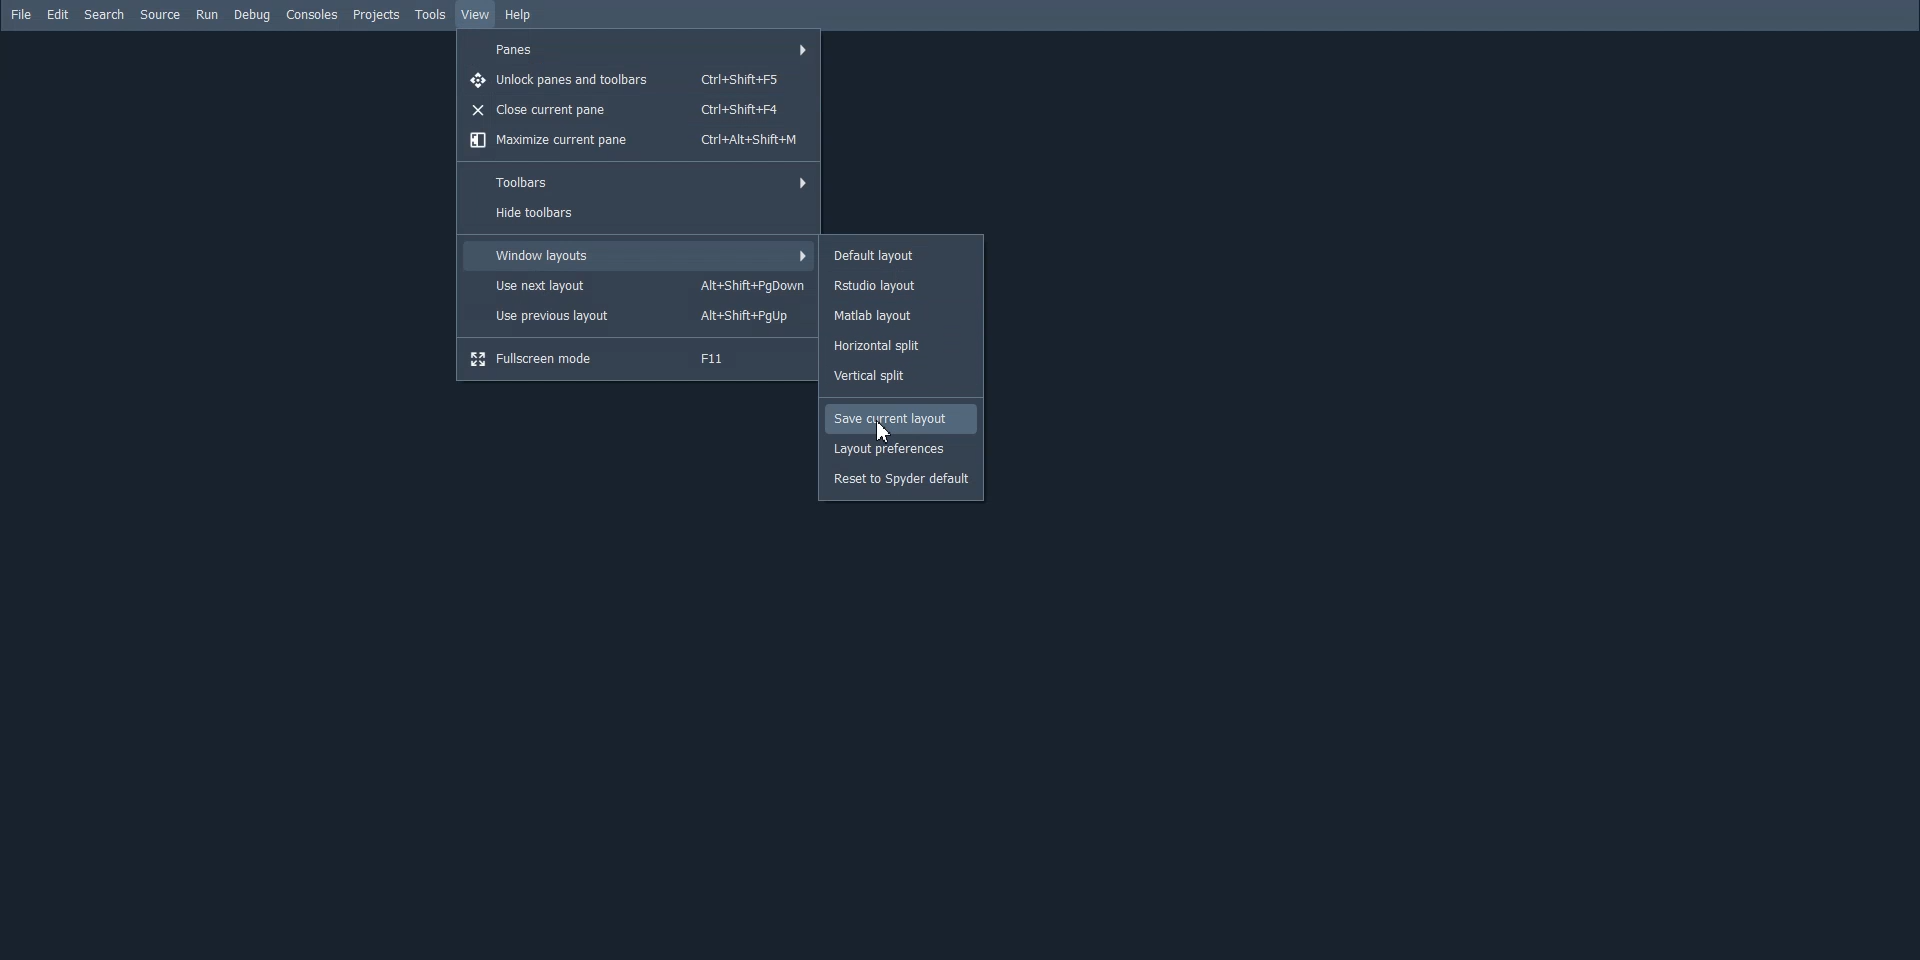 The height and width of the screenshot is (960, 1920). What do you see at coordinates (638, 359) in the screenshot?
I see `Fullscreen mode` at bounding box center [638, 359].